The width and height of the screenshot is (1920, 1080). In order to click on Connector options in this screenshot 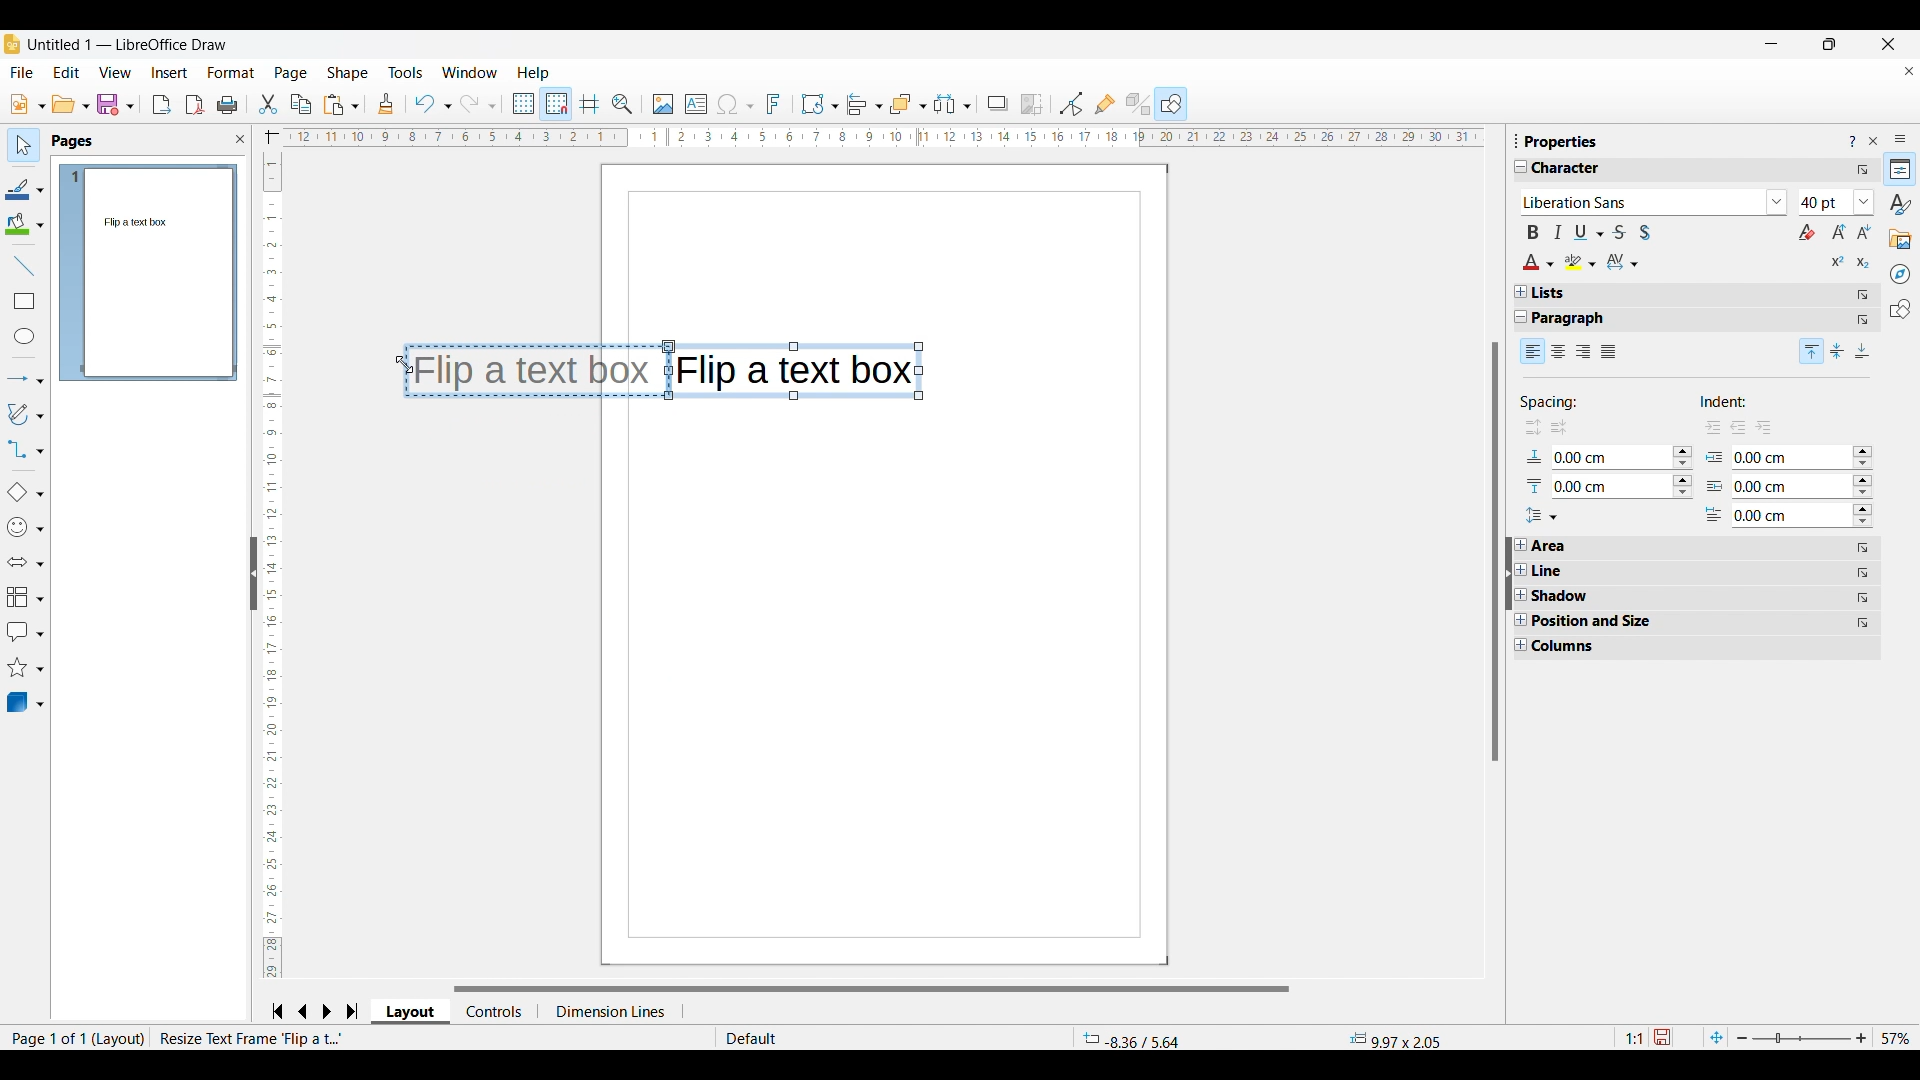, I will do `click(25, 449)`.